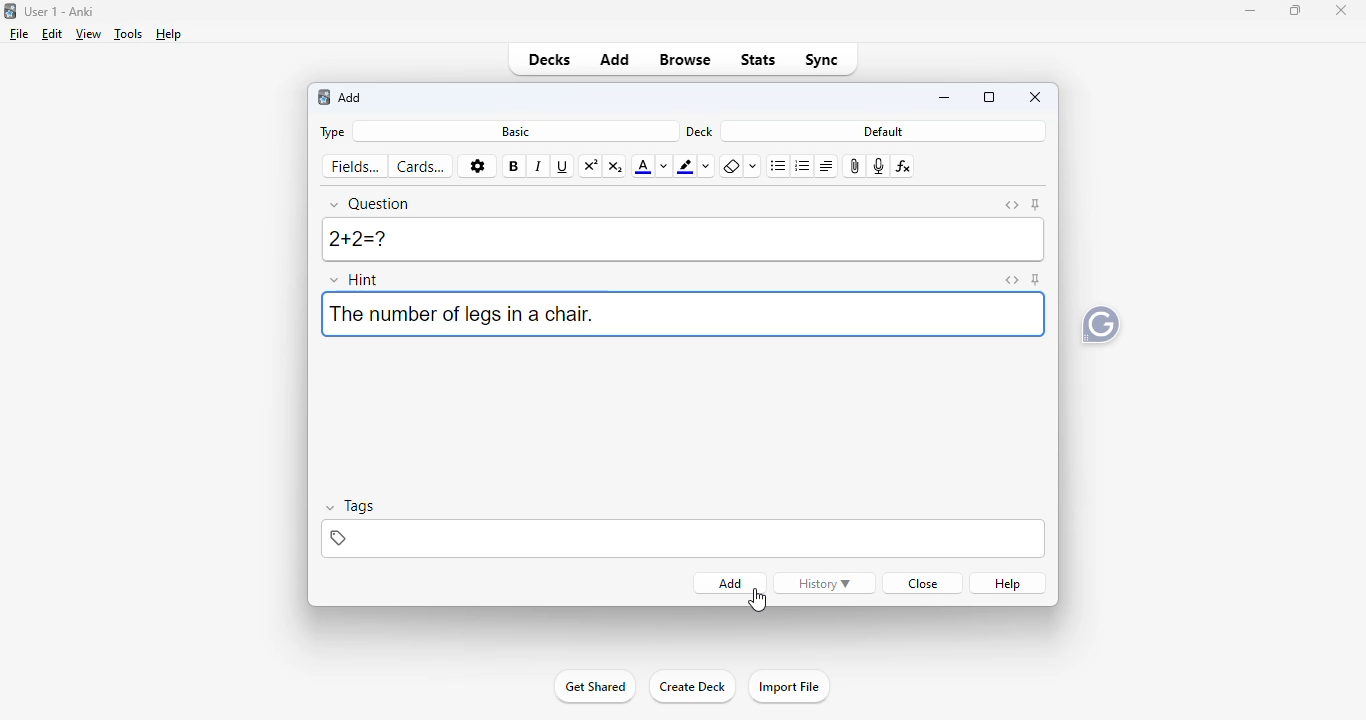 The height and width of the screenshot is (720, 1366). What do you see at coordinates (353, 279) in the screenshot?
I see `hint` at bounding box center [353, 279].